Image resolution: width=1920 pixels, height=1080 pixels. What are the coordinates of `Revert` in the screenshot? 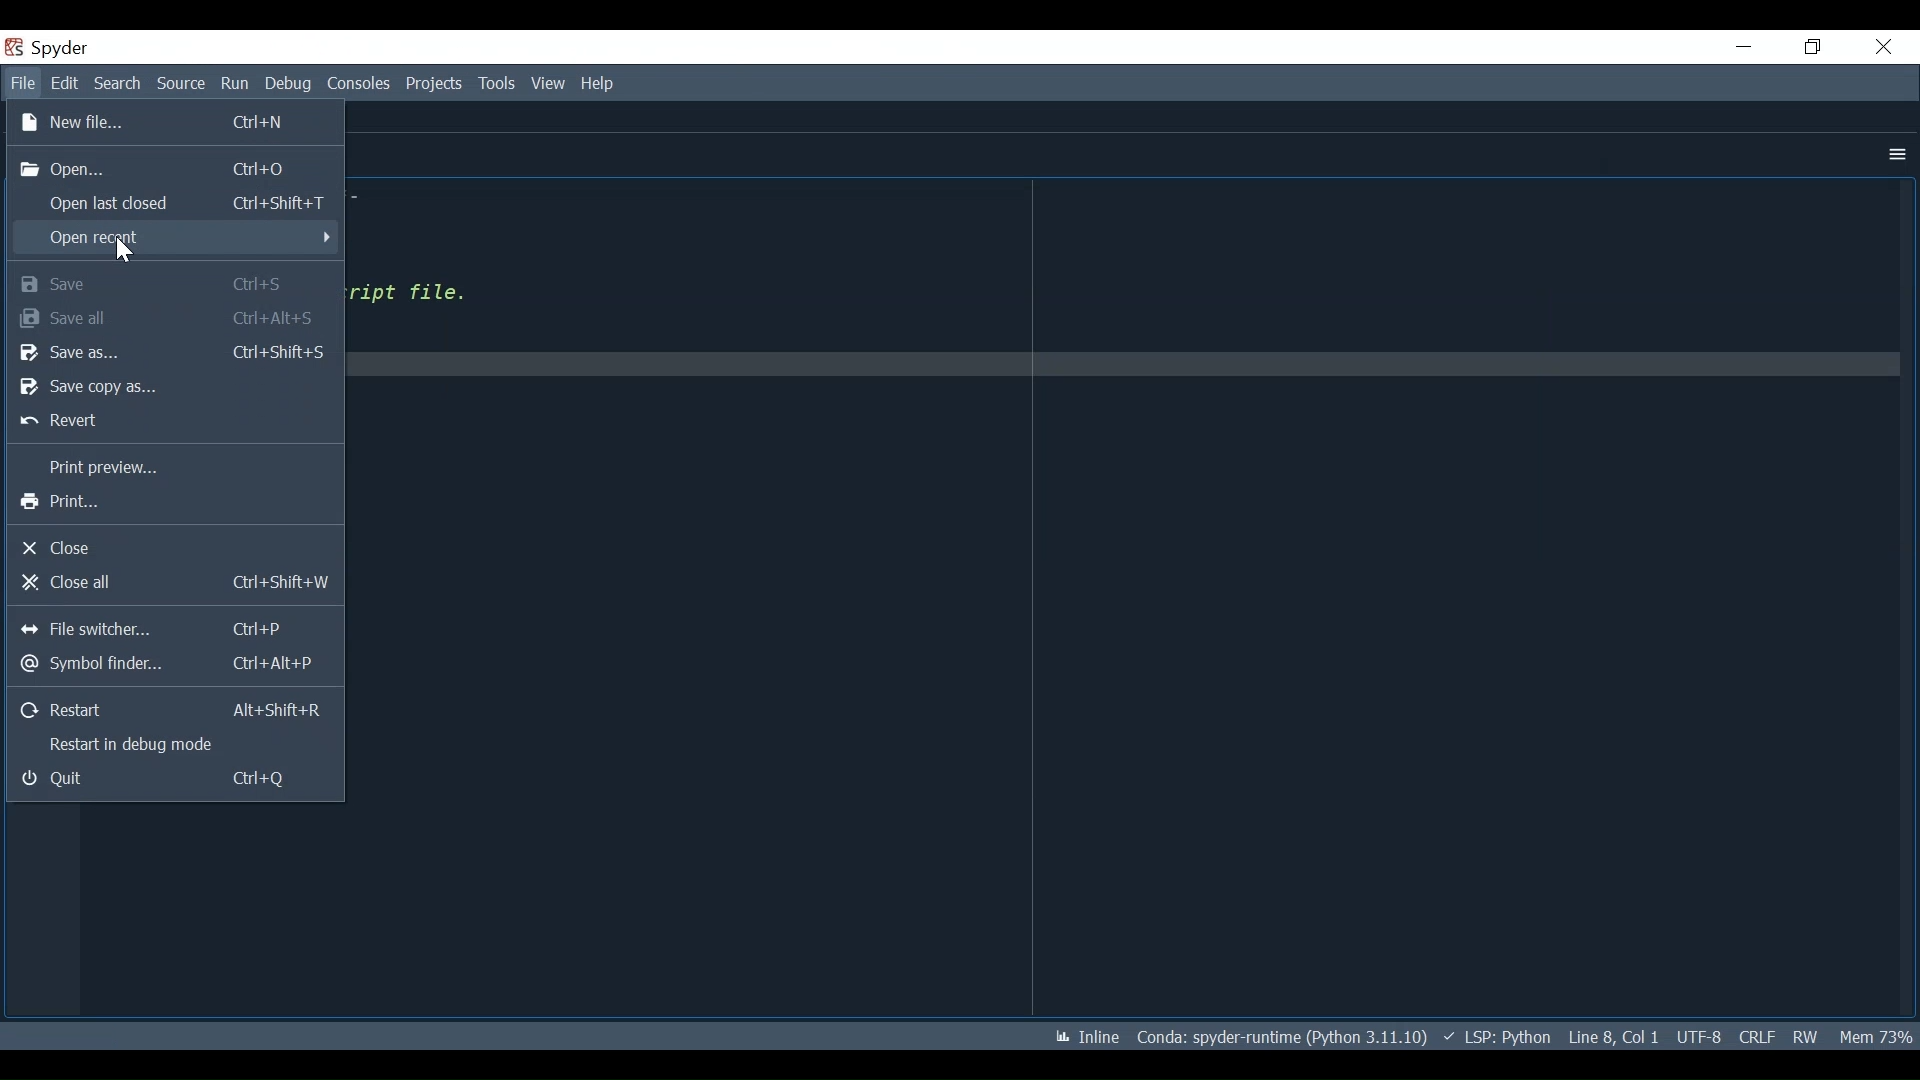 It's located at (171, 421).